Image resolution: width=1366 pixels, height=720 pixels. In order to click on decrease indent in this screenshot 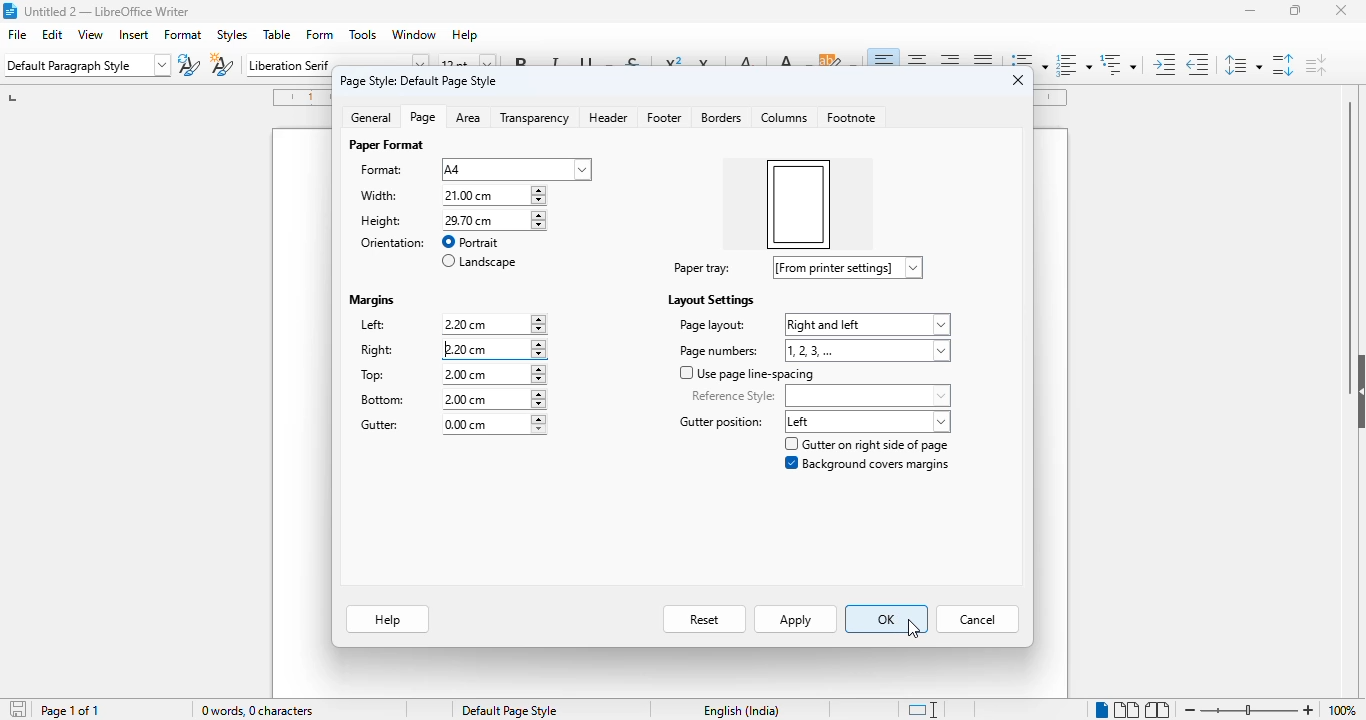, I will do `click(1197, 65)`.